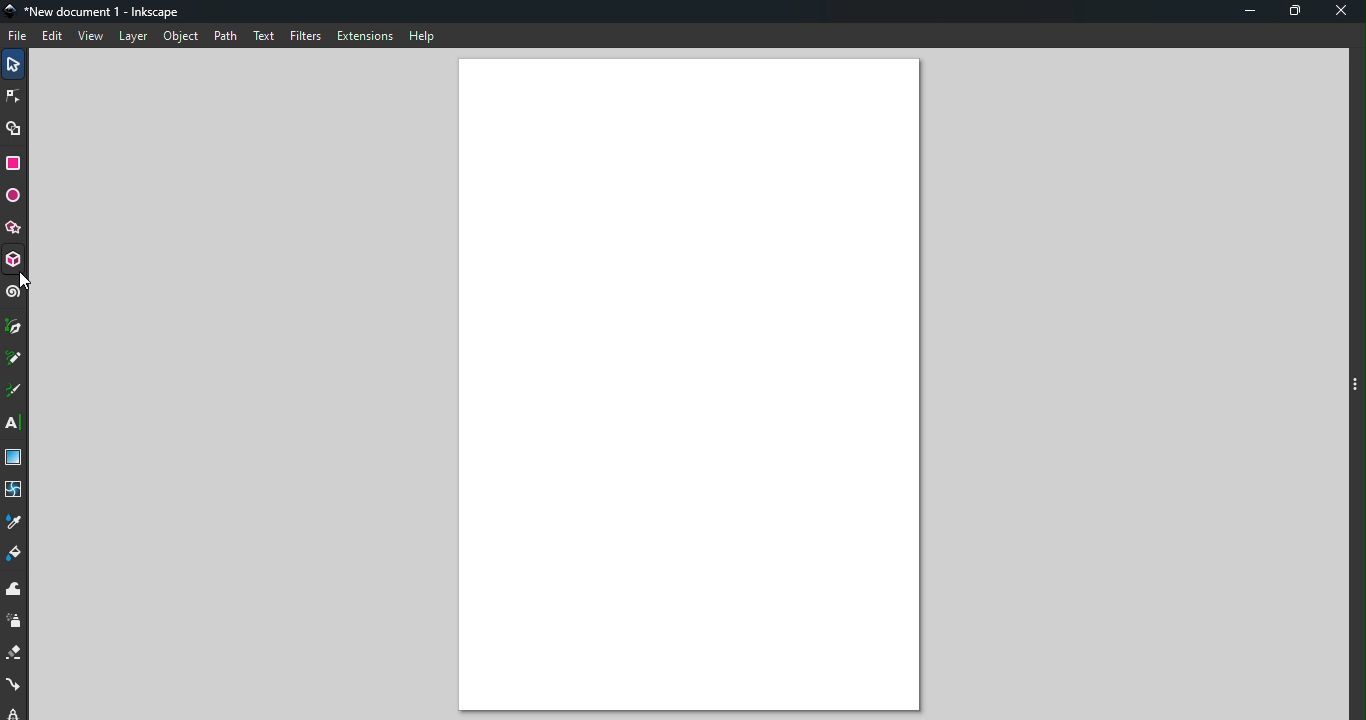 The width and height of the screenshot is (1366, 720). What do you see at coordinates (16, 392) in the screenshot?
I see `Calligraphy tool` at bounding box center [16, 392].